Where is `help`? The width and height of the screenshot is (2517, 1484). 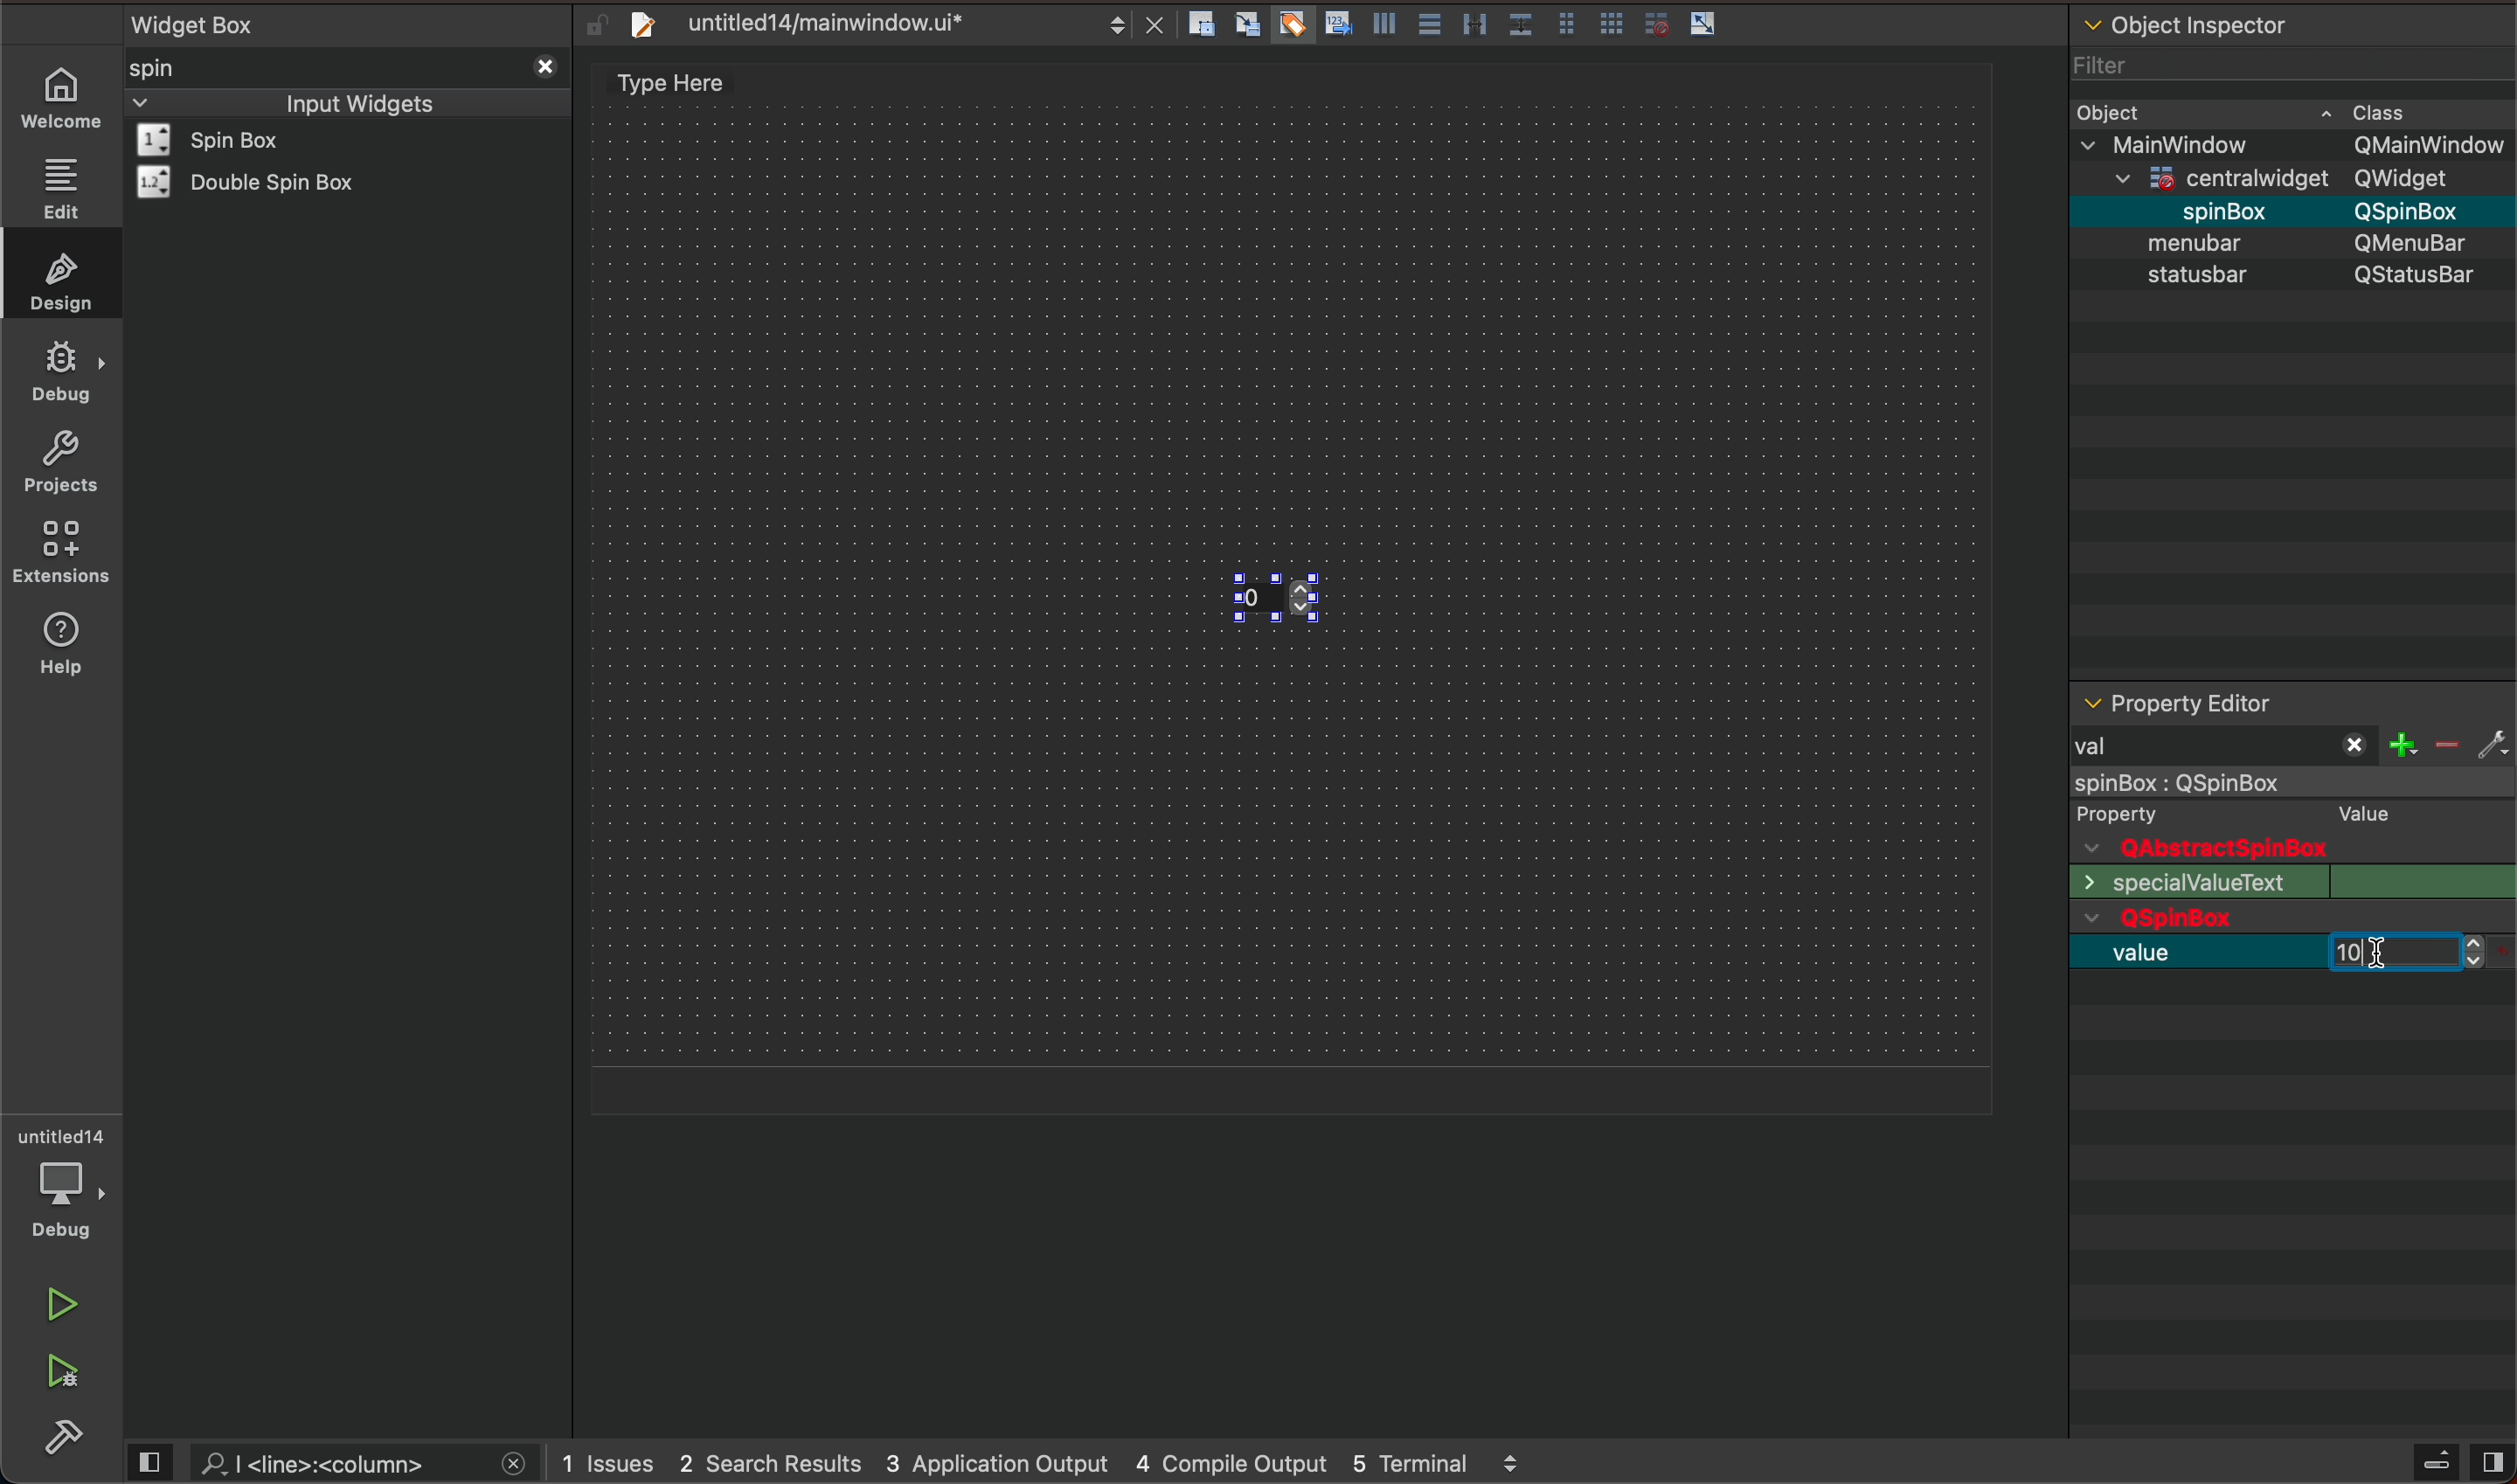 help is located at coordinates (70, 655).